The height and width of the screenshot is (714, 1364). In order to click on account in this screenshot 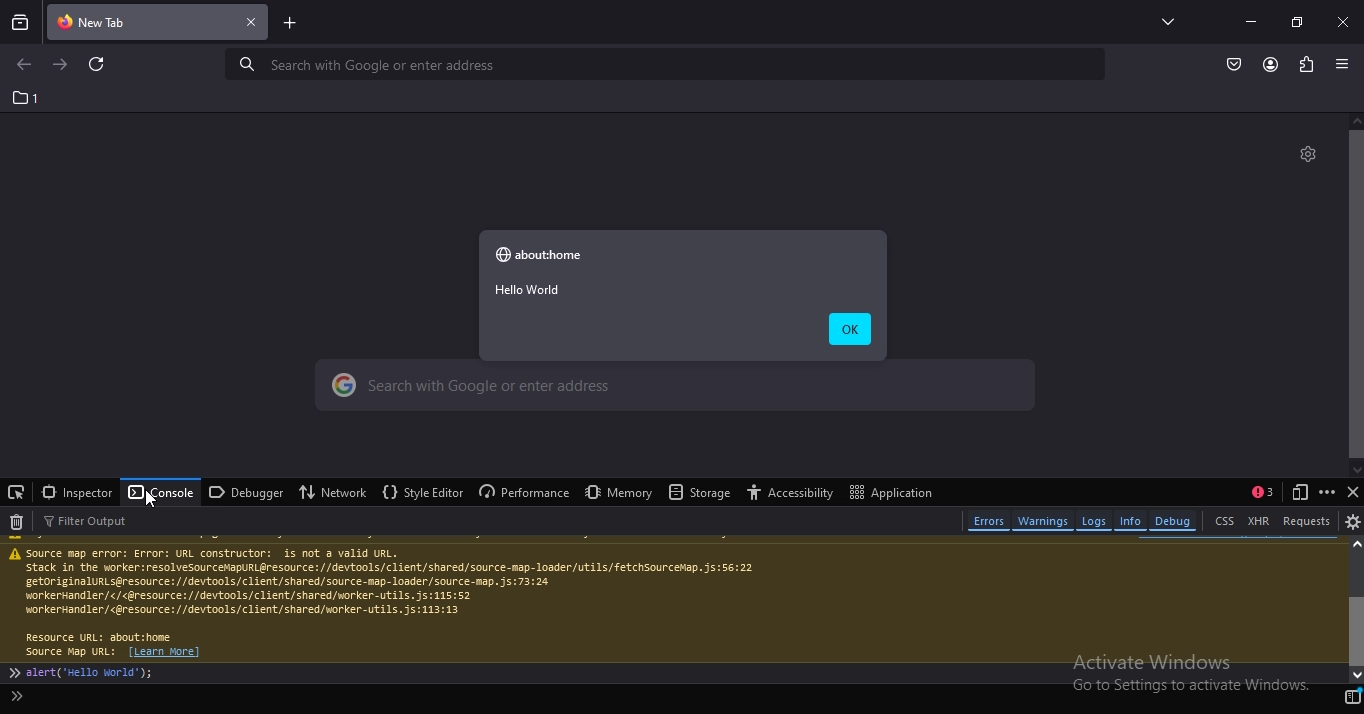, I will do `click(1271, 64)`.